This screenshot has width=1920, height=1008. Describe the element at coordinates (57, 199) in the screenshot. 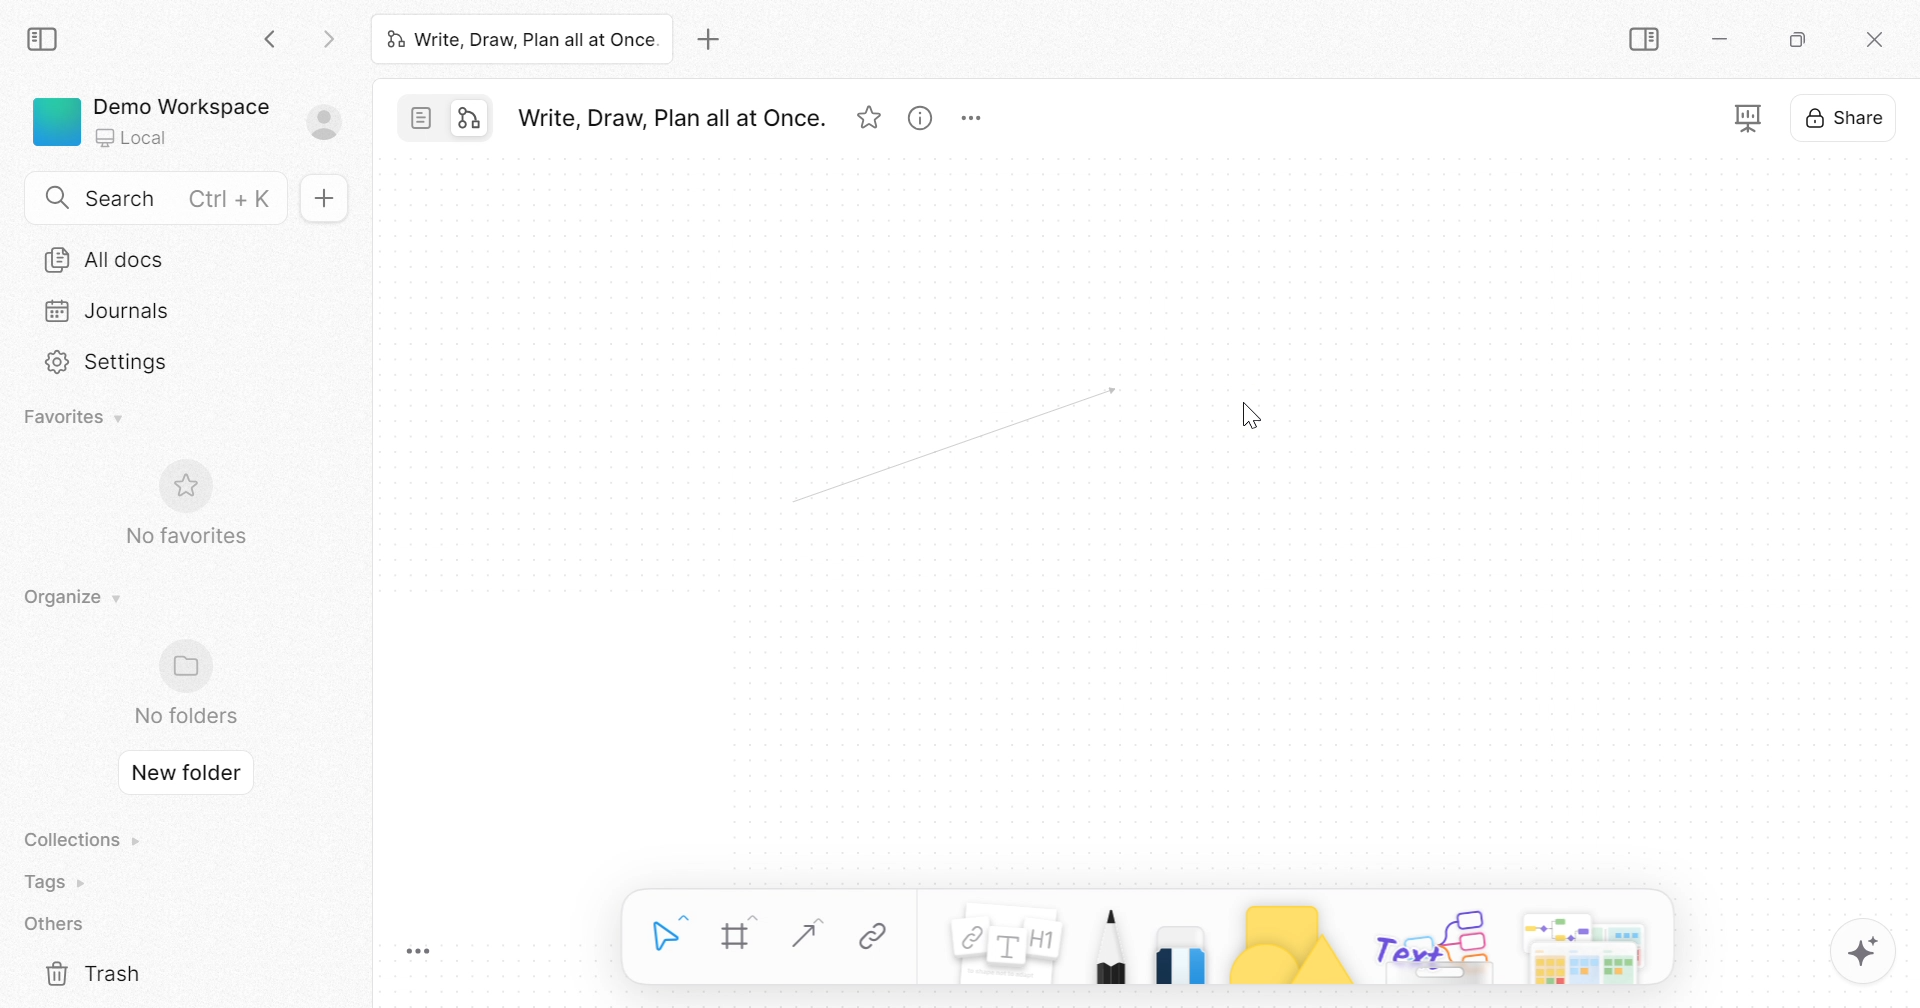

I see `Search icon` at that location.